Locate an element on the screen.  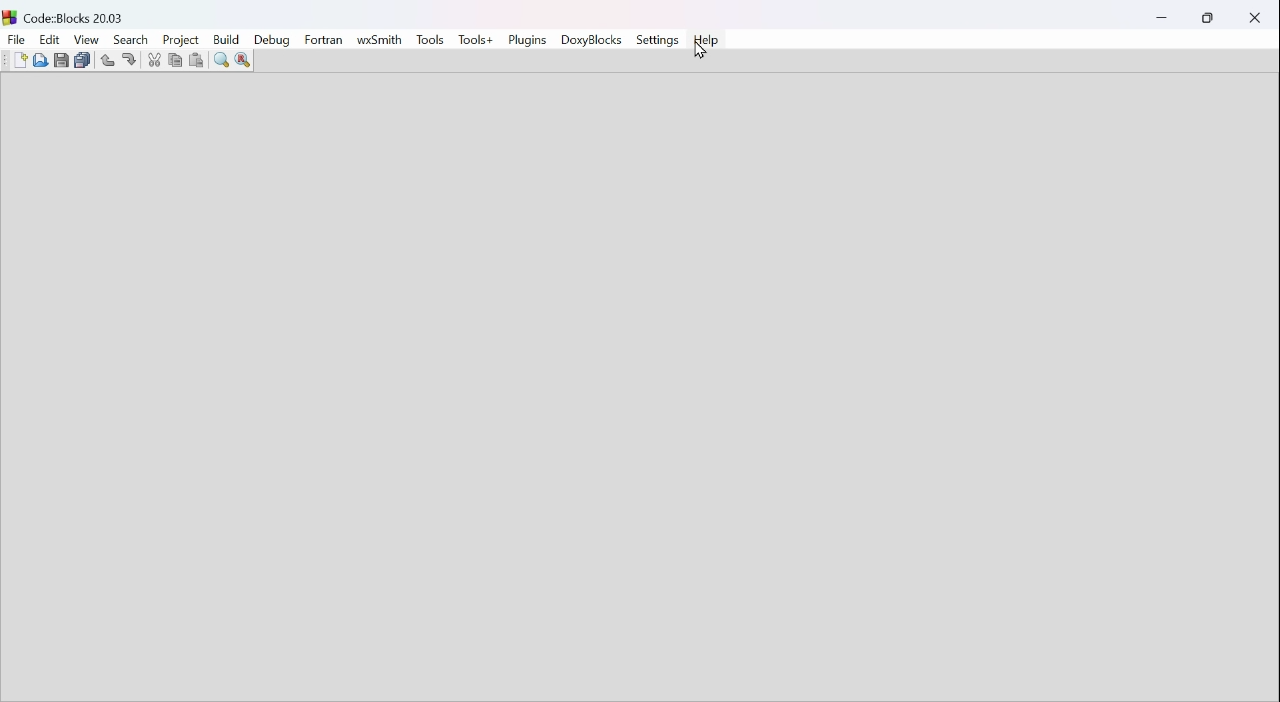
Debug is located at coordinates (270, 40).